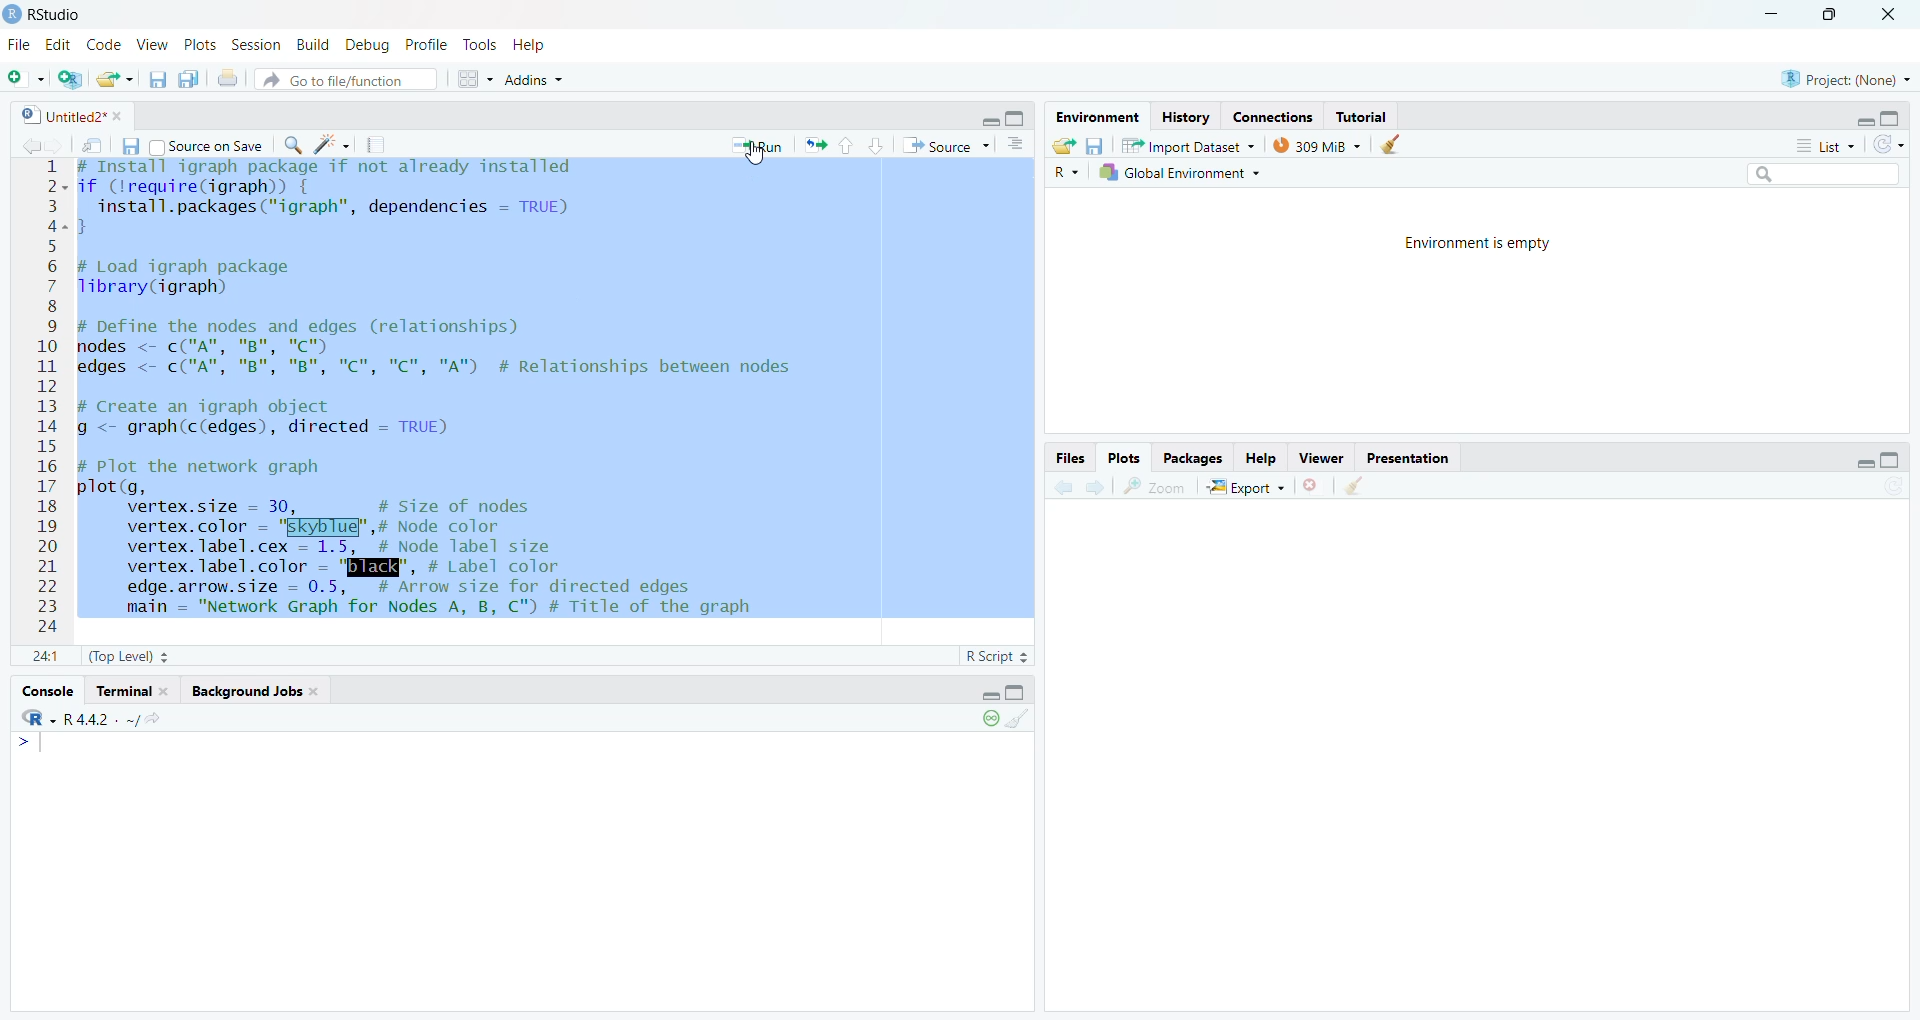  I want to click on save, so click(1096, 145).